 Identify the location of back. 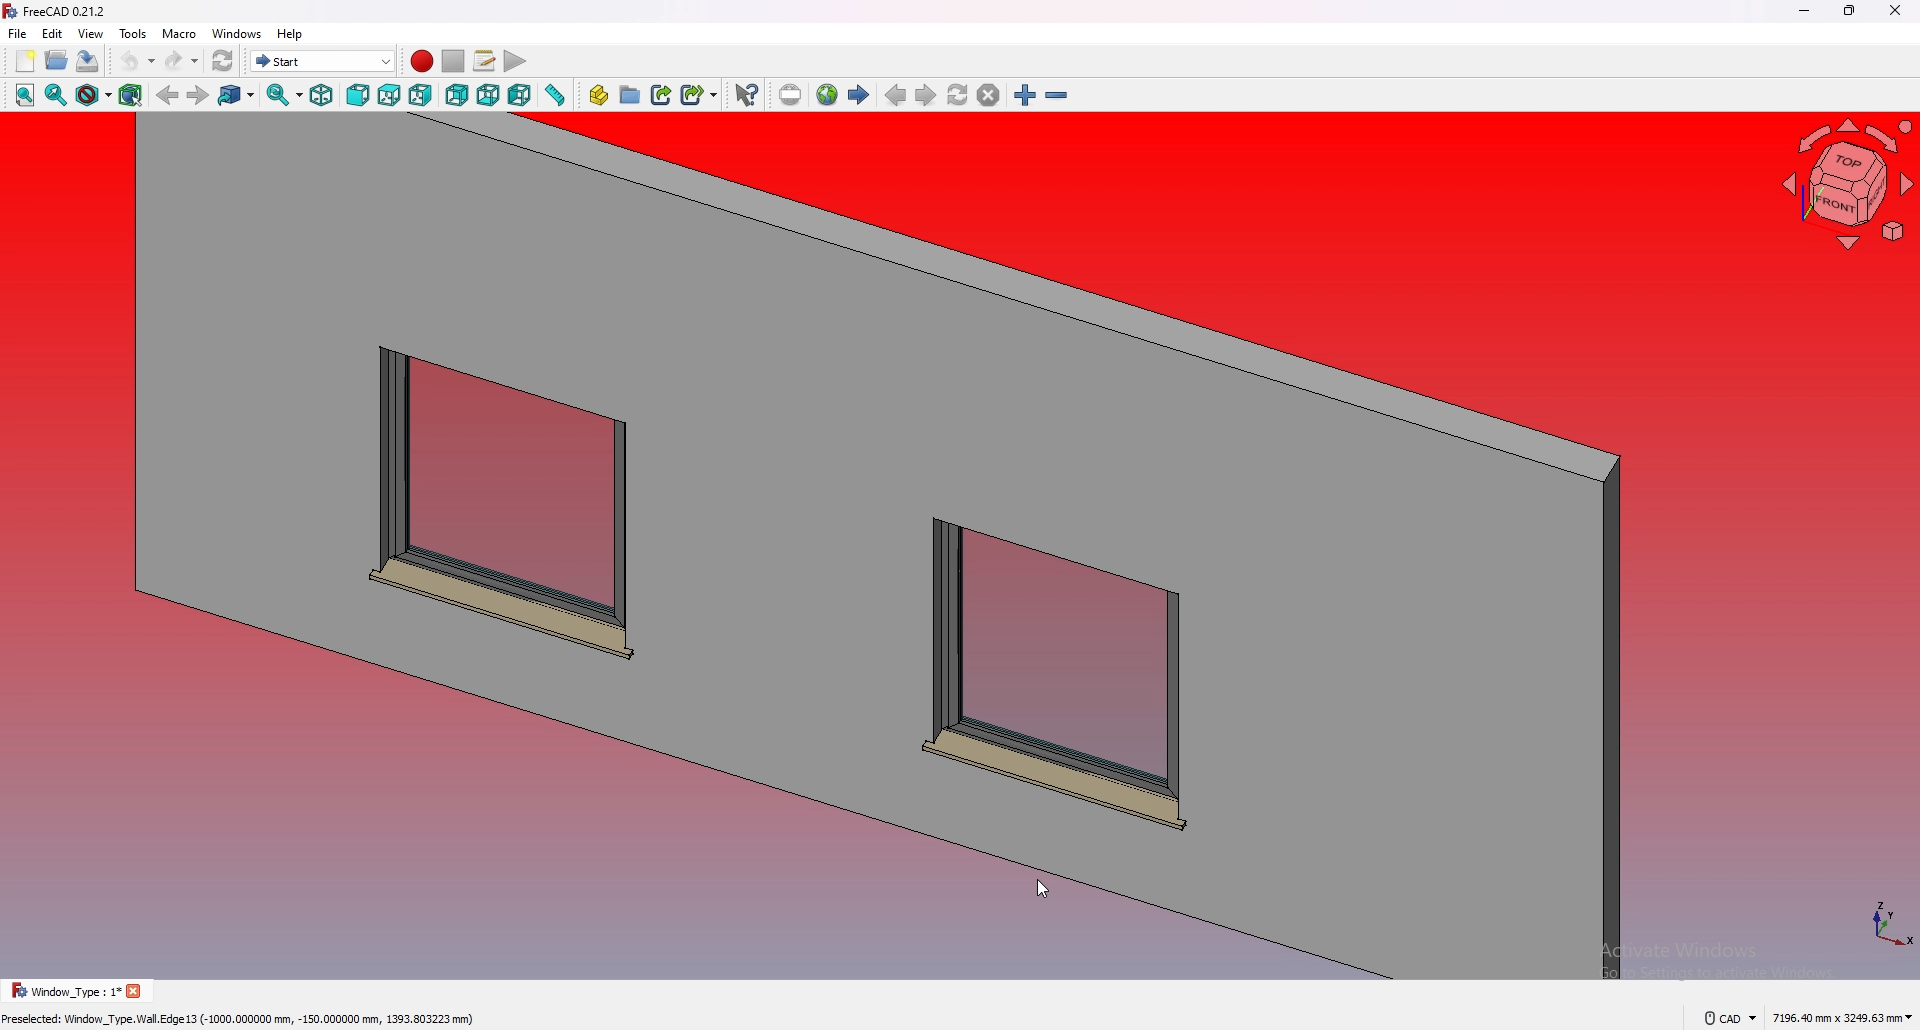
(168, 96).